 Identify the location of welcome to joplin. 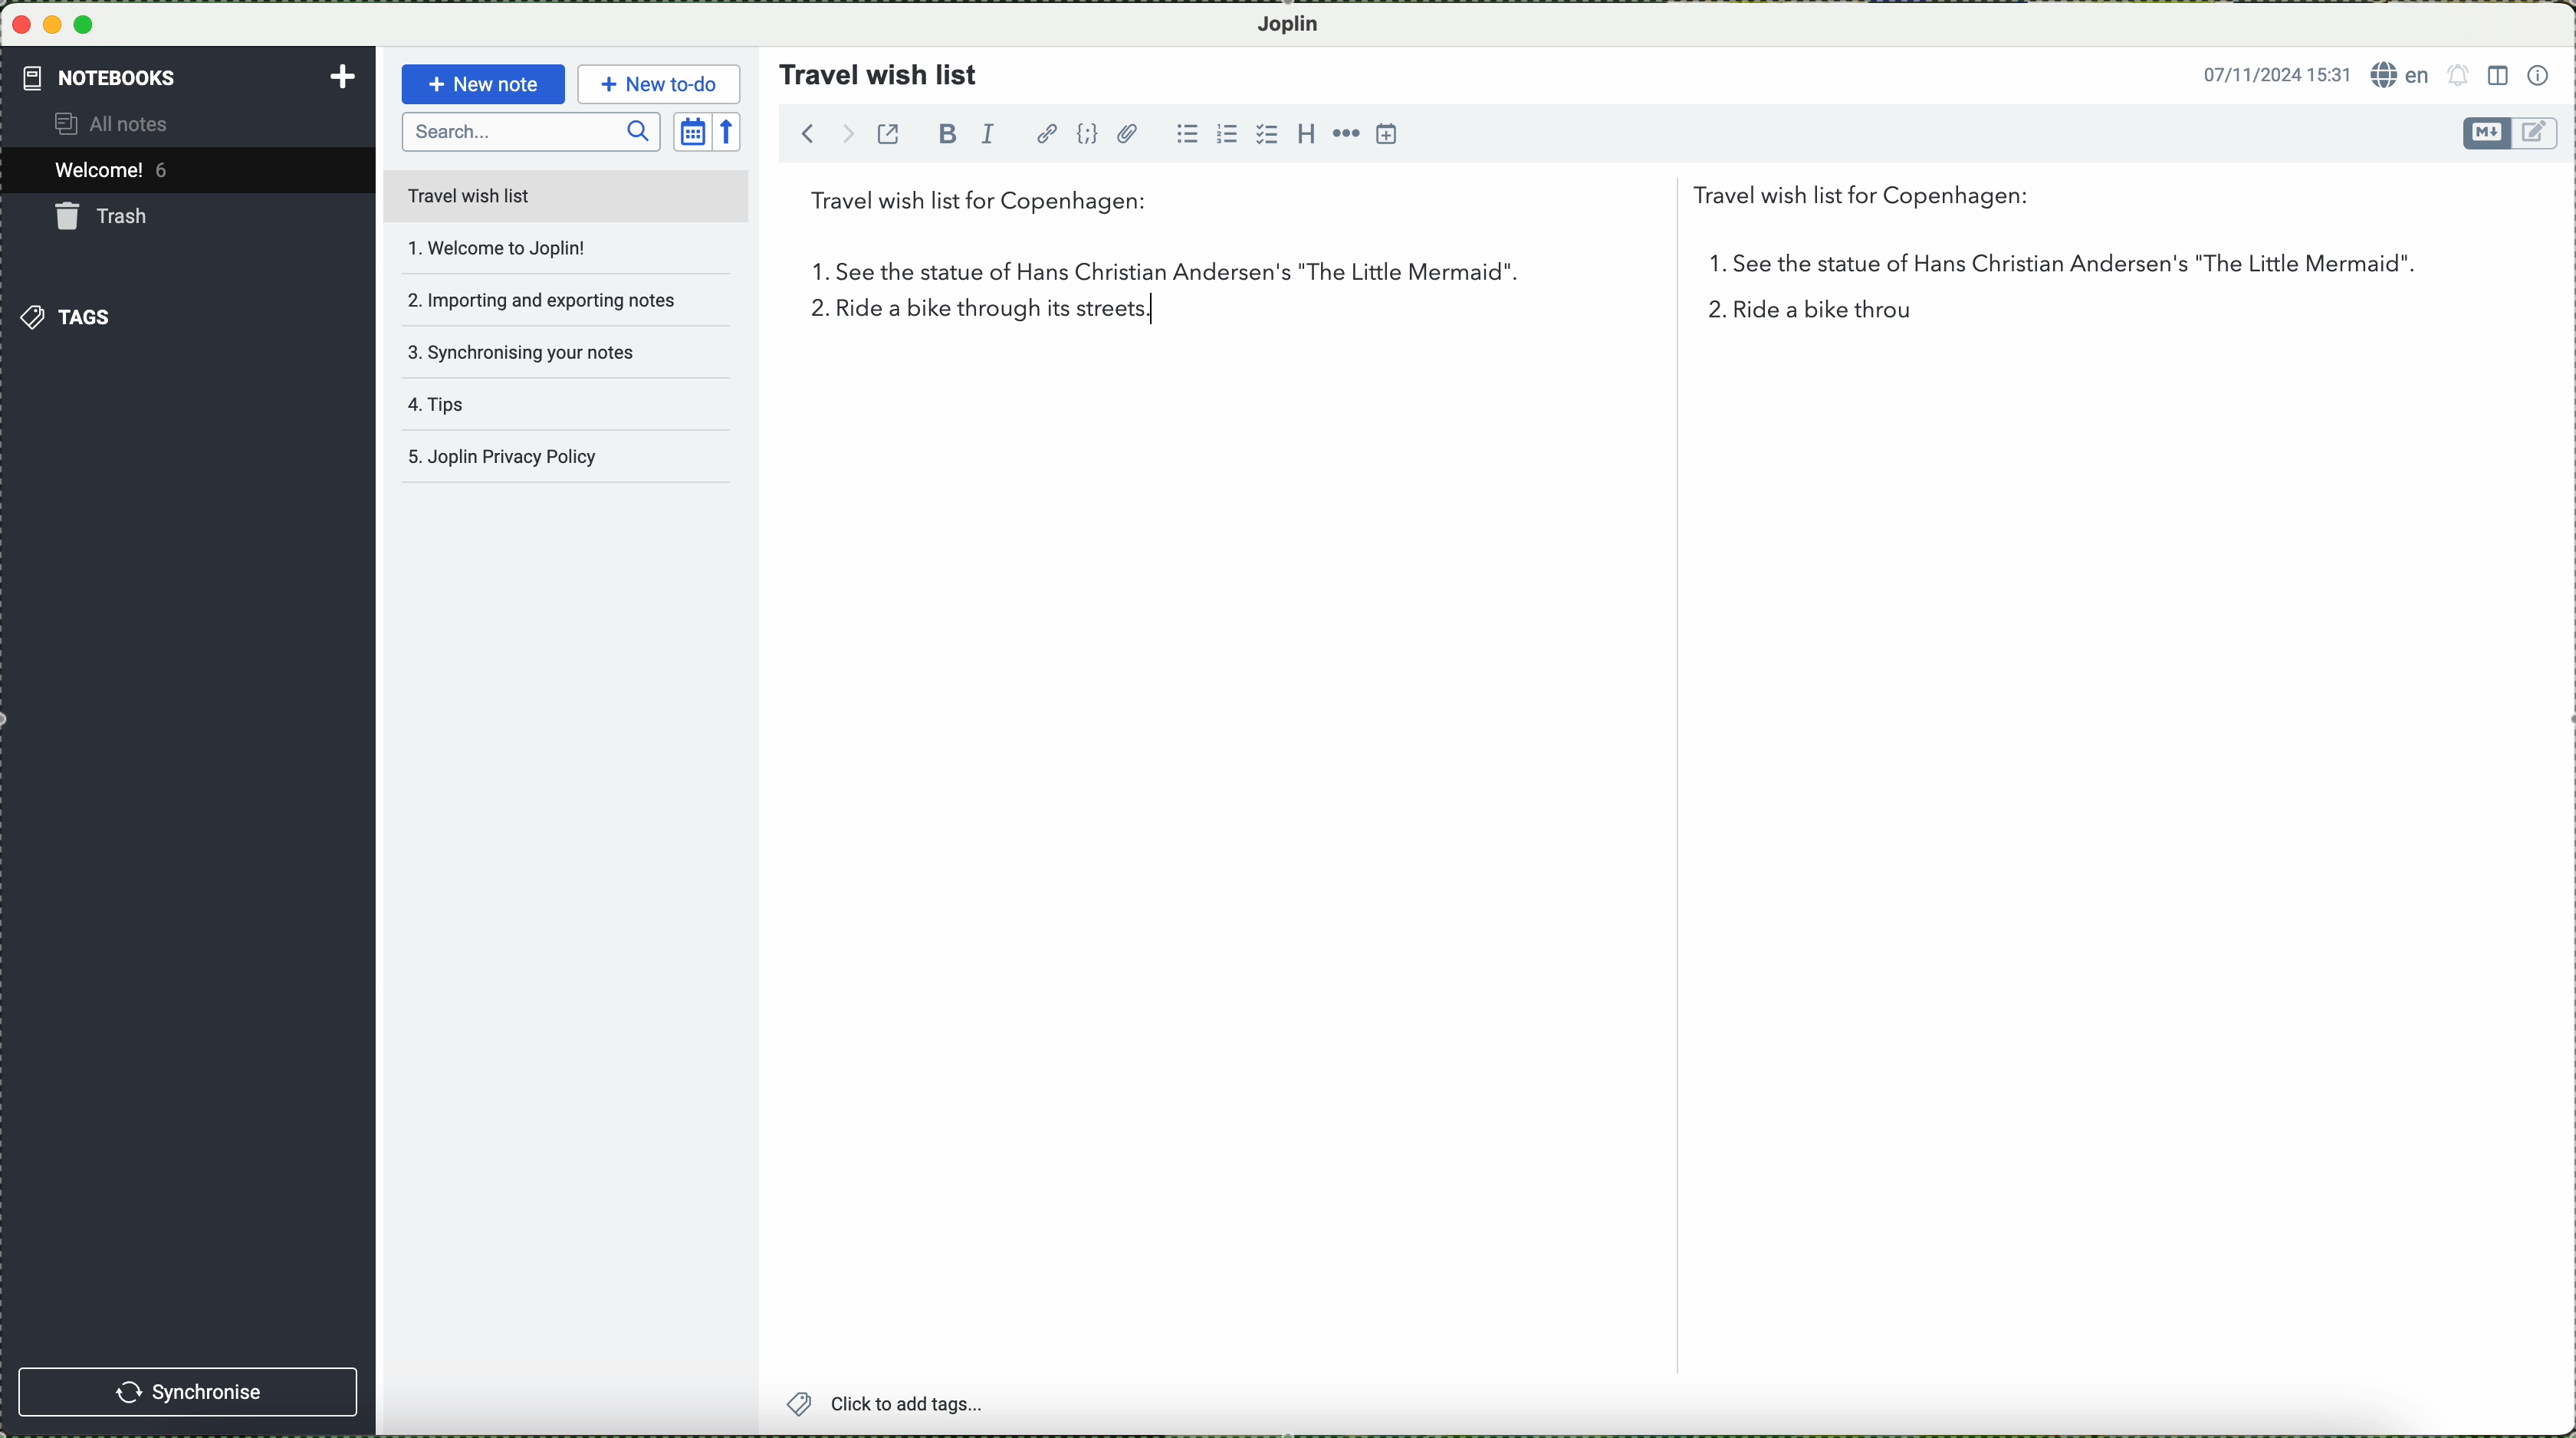
(534, 249).